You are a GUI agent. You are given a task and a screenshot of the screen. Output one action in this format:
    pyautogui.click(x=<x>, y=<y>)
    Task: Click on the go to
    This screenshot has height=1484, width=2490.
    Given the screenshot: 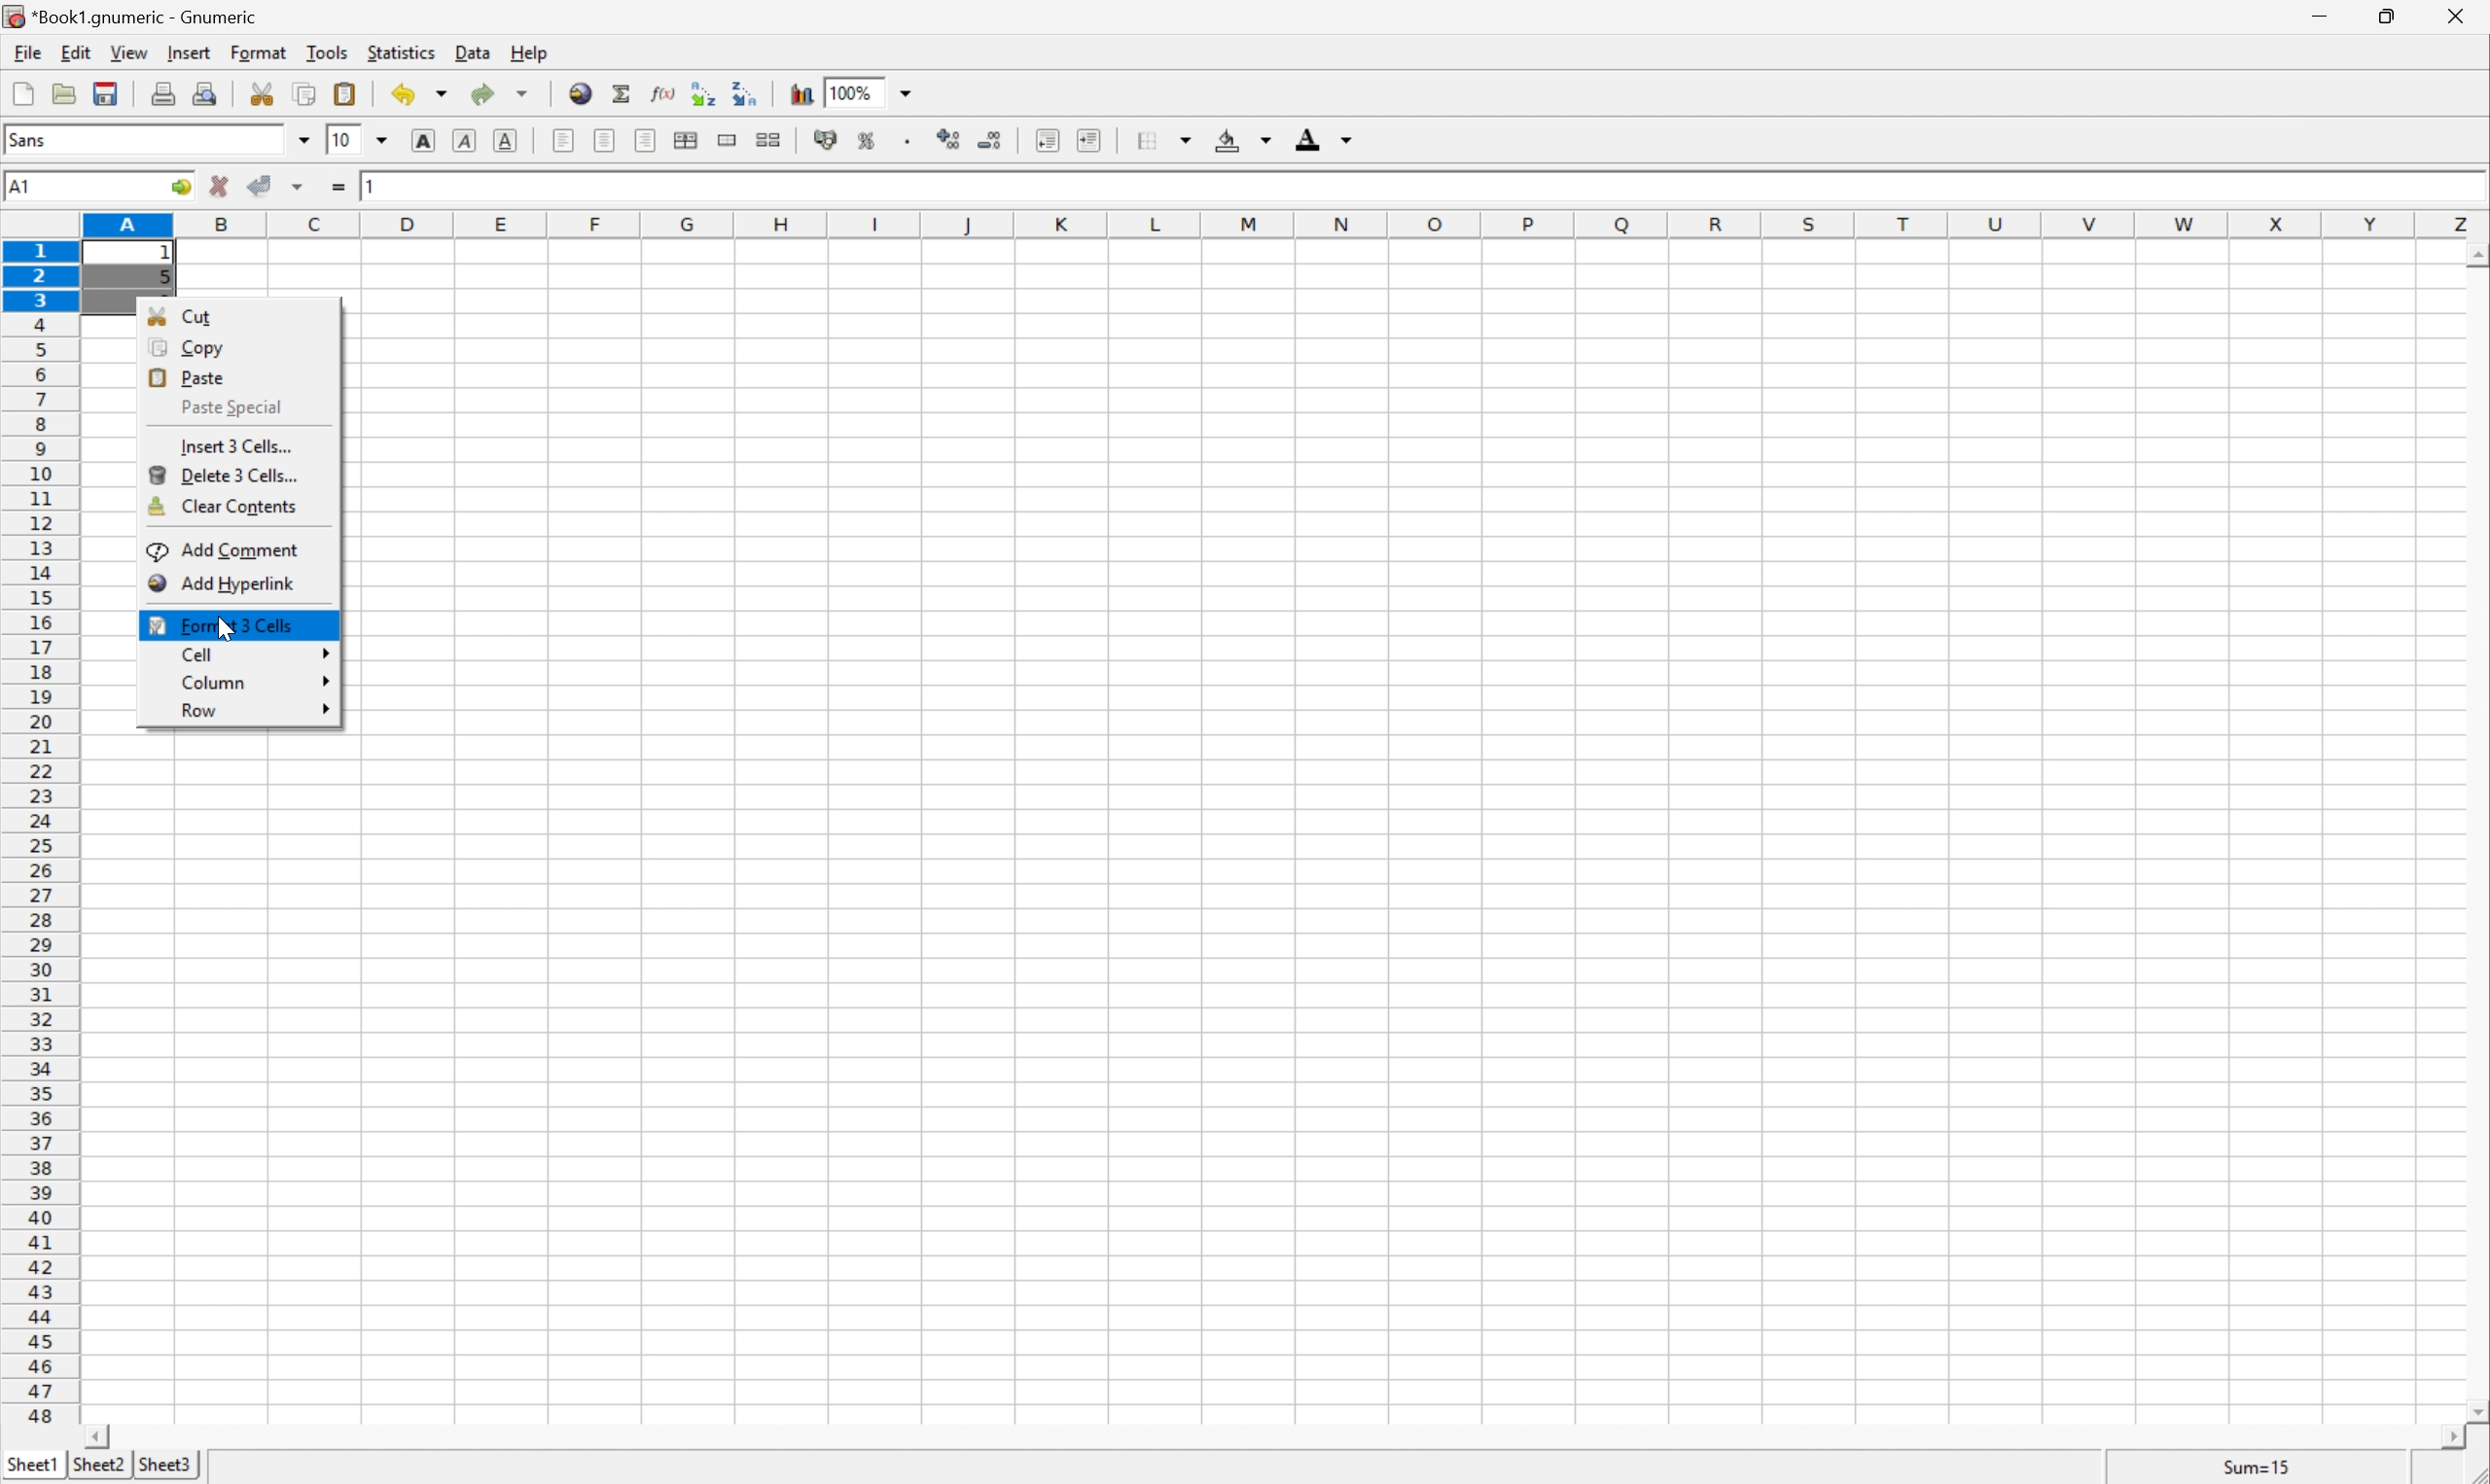 What is the action you would take?
    pyautogui.click(x=181, y=188)
    